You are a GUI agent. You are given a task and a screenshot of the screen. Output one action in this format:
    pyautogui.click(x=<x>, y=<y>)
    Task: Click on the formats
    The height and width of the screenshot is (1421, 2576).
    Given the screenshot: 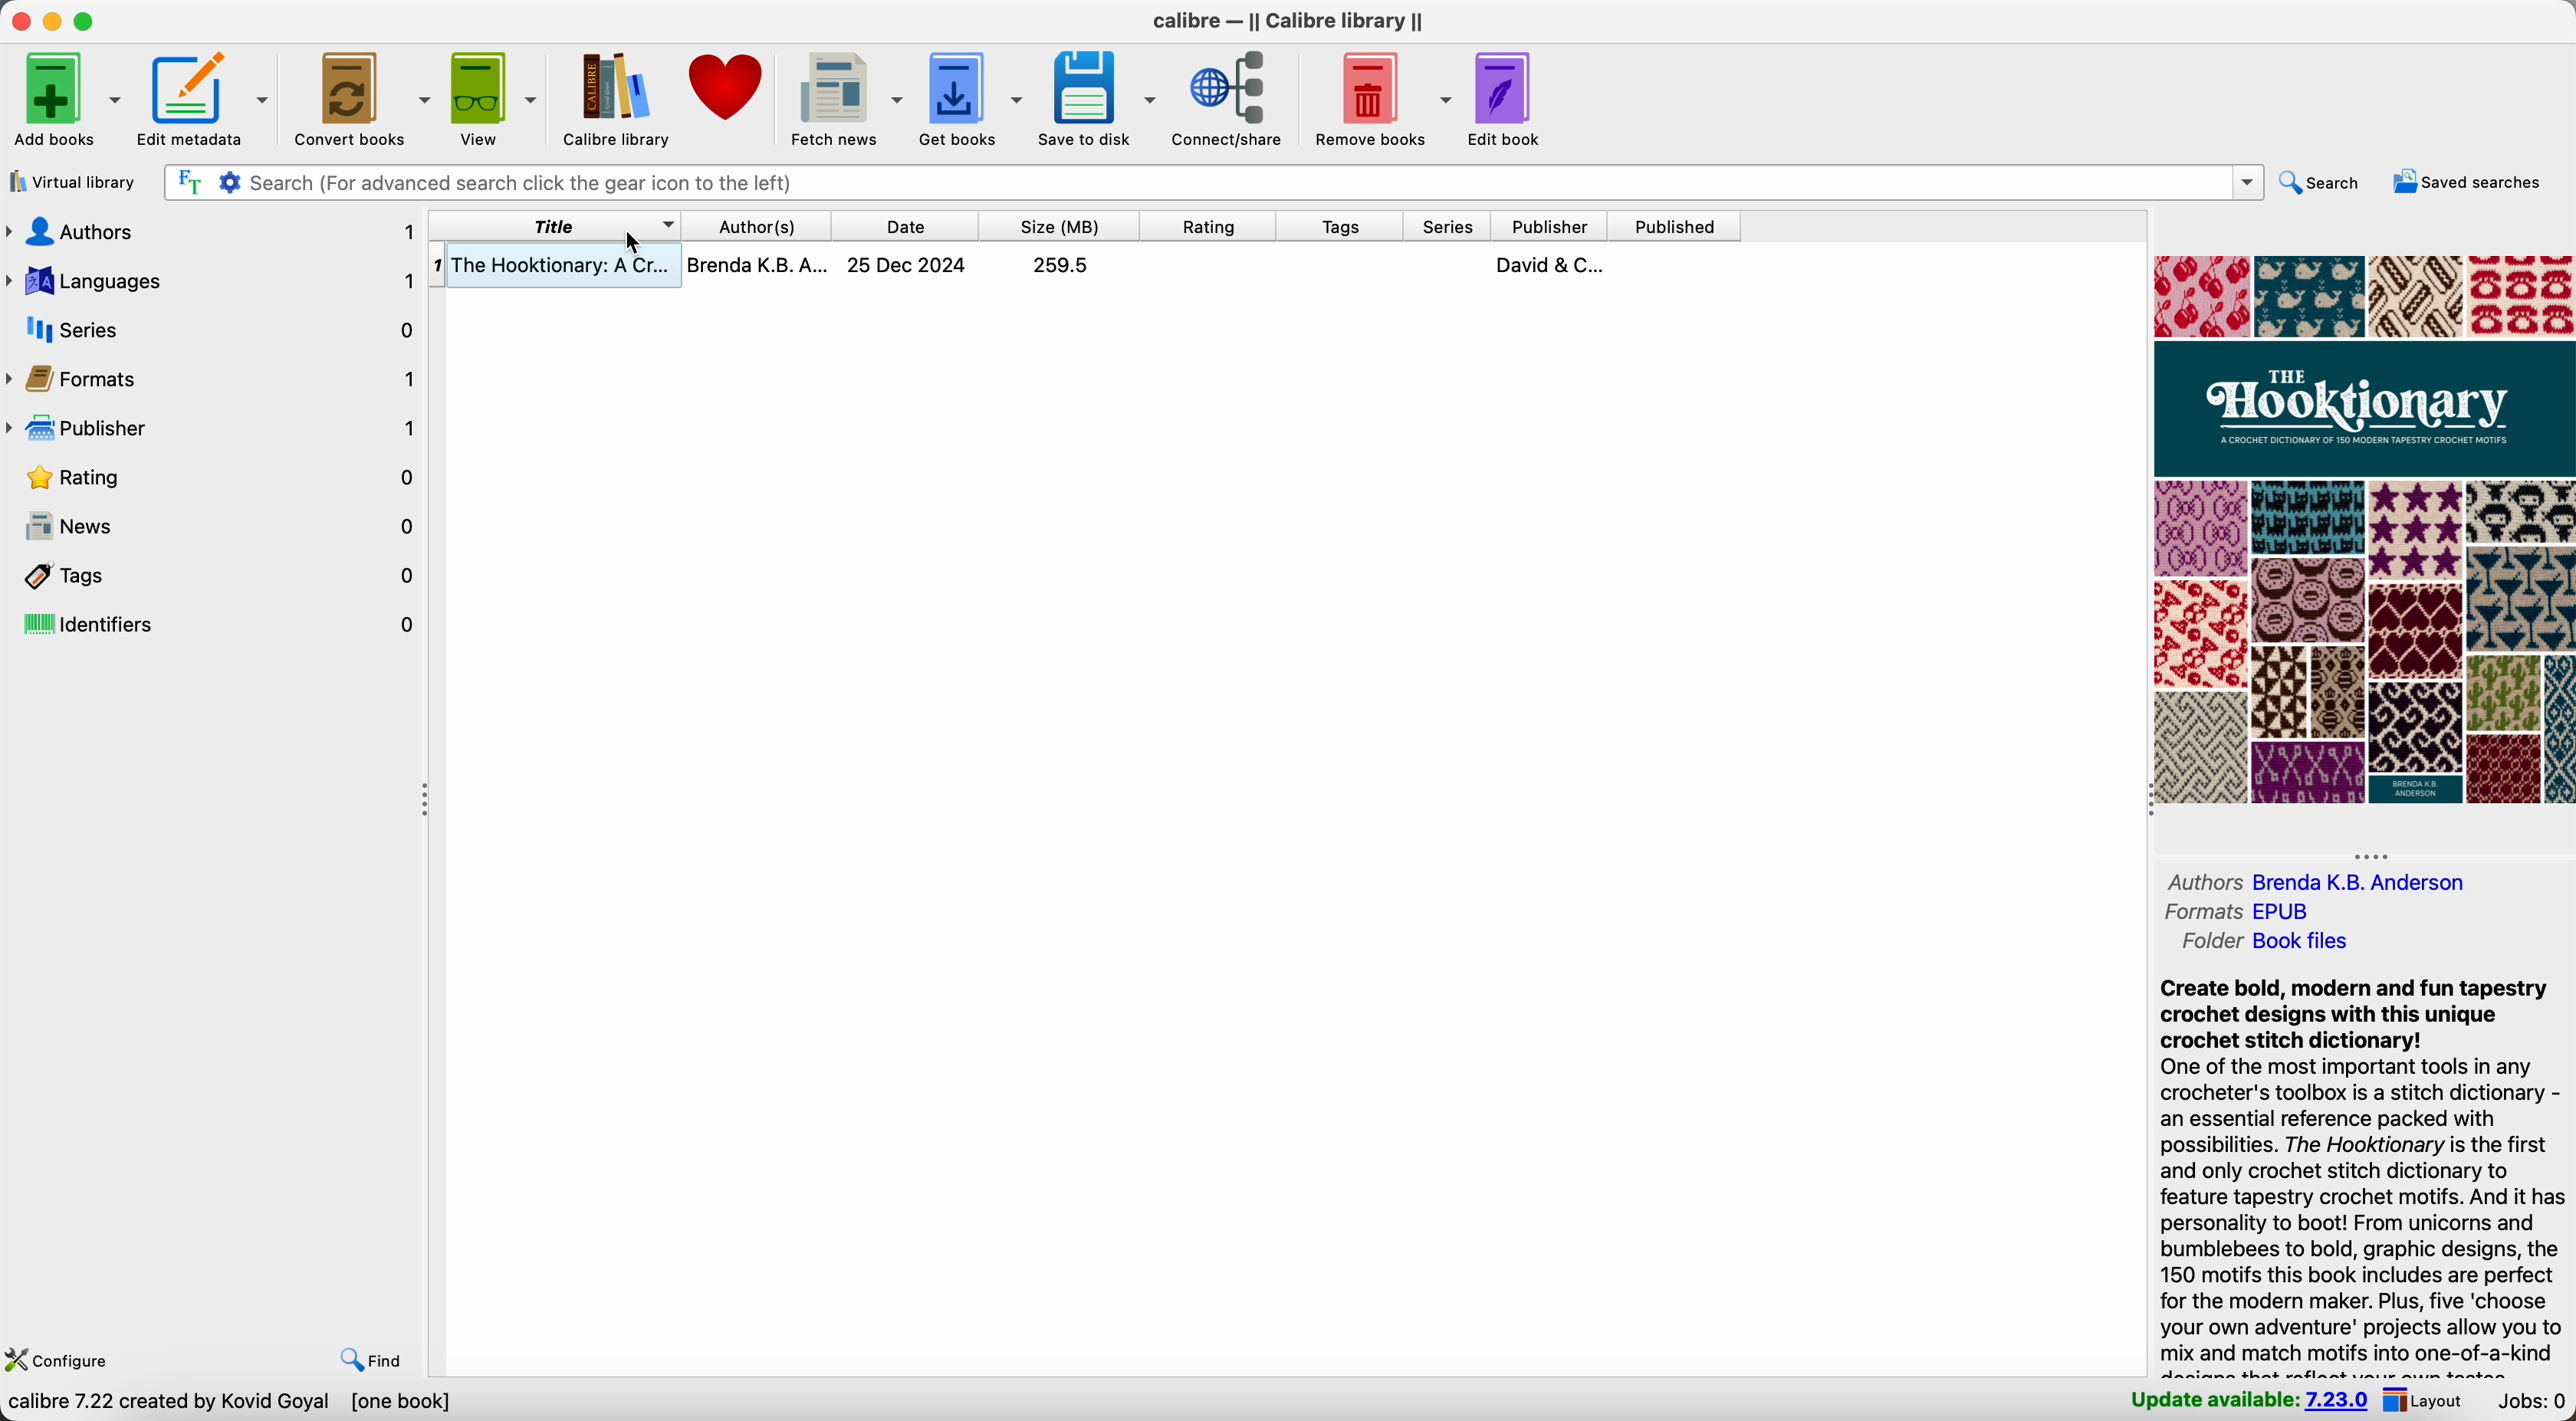 What is the action you would take?
    pyautogui.click(x=2238, y=913)
    